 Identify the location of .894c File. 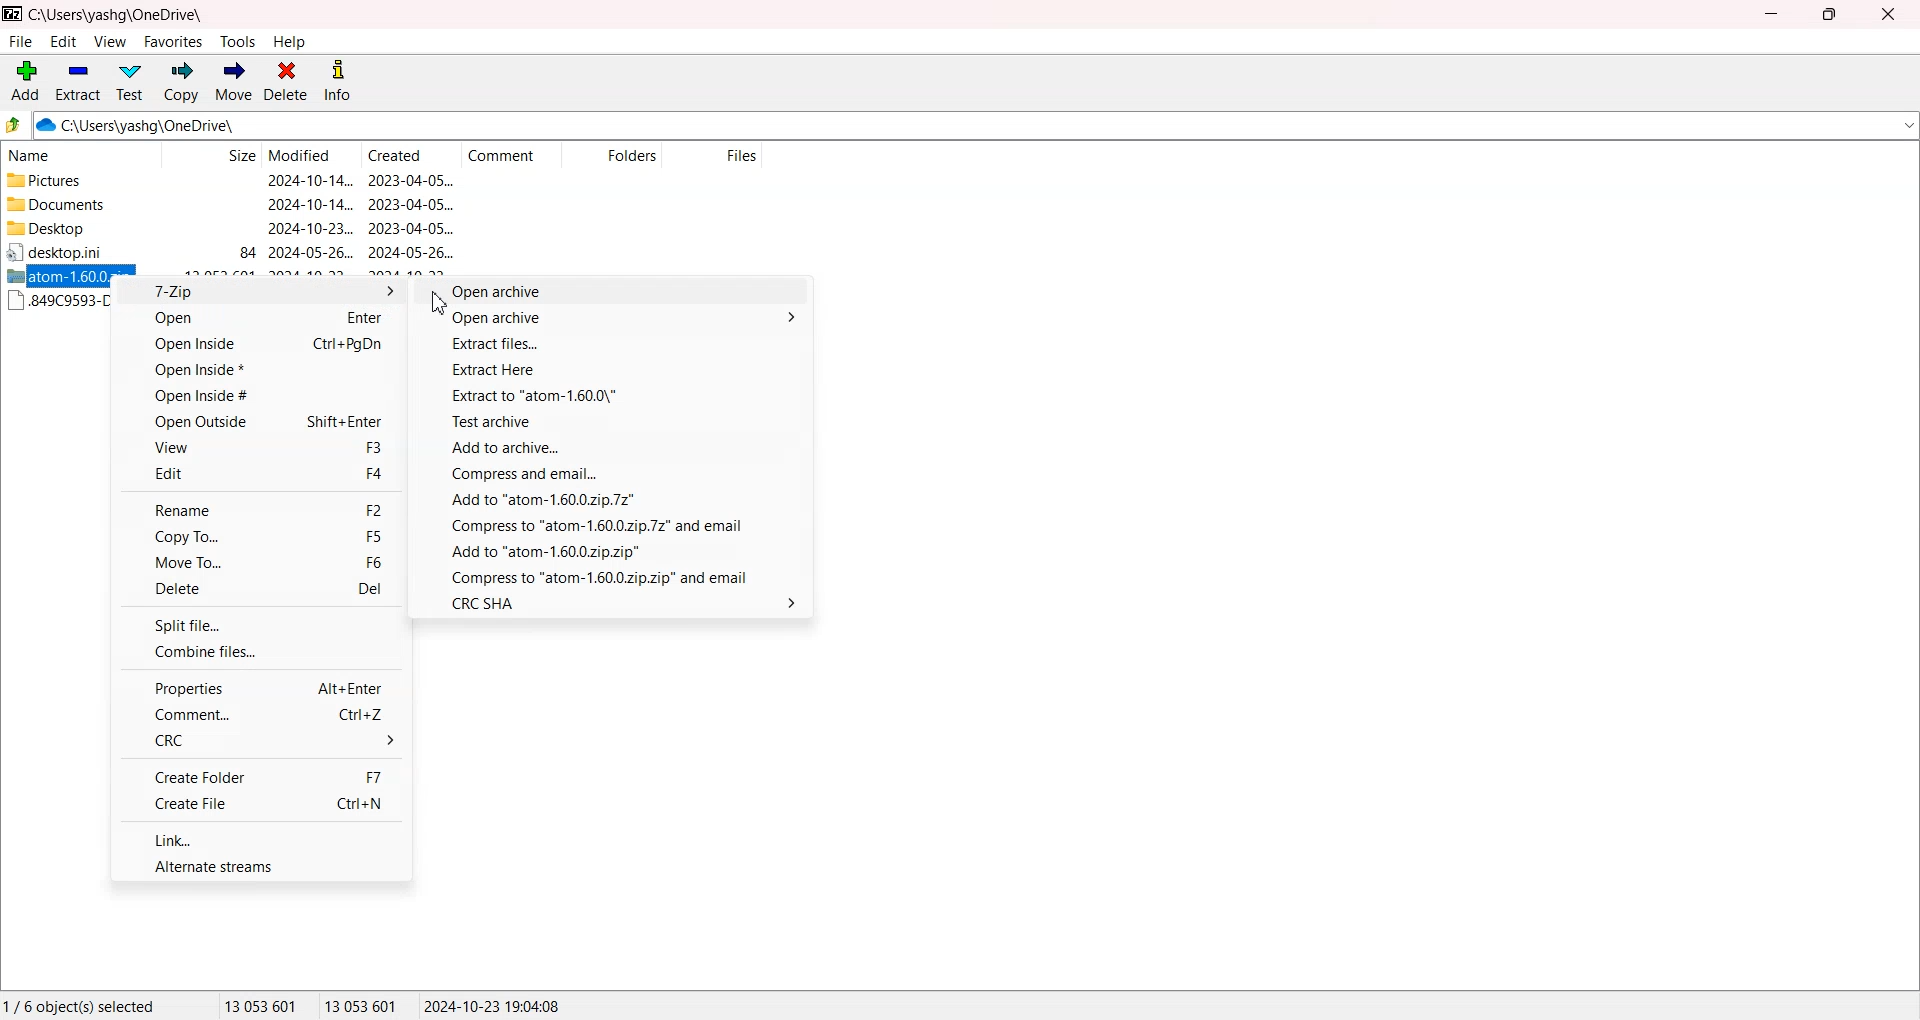
(58, 301).